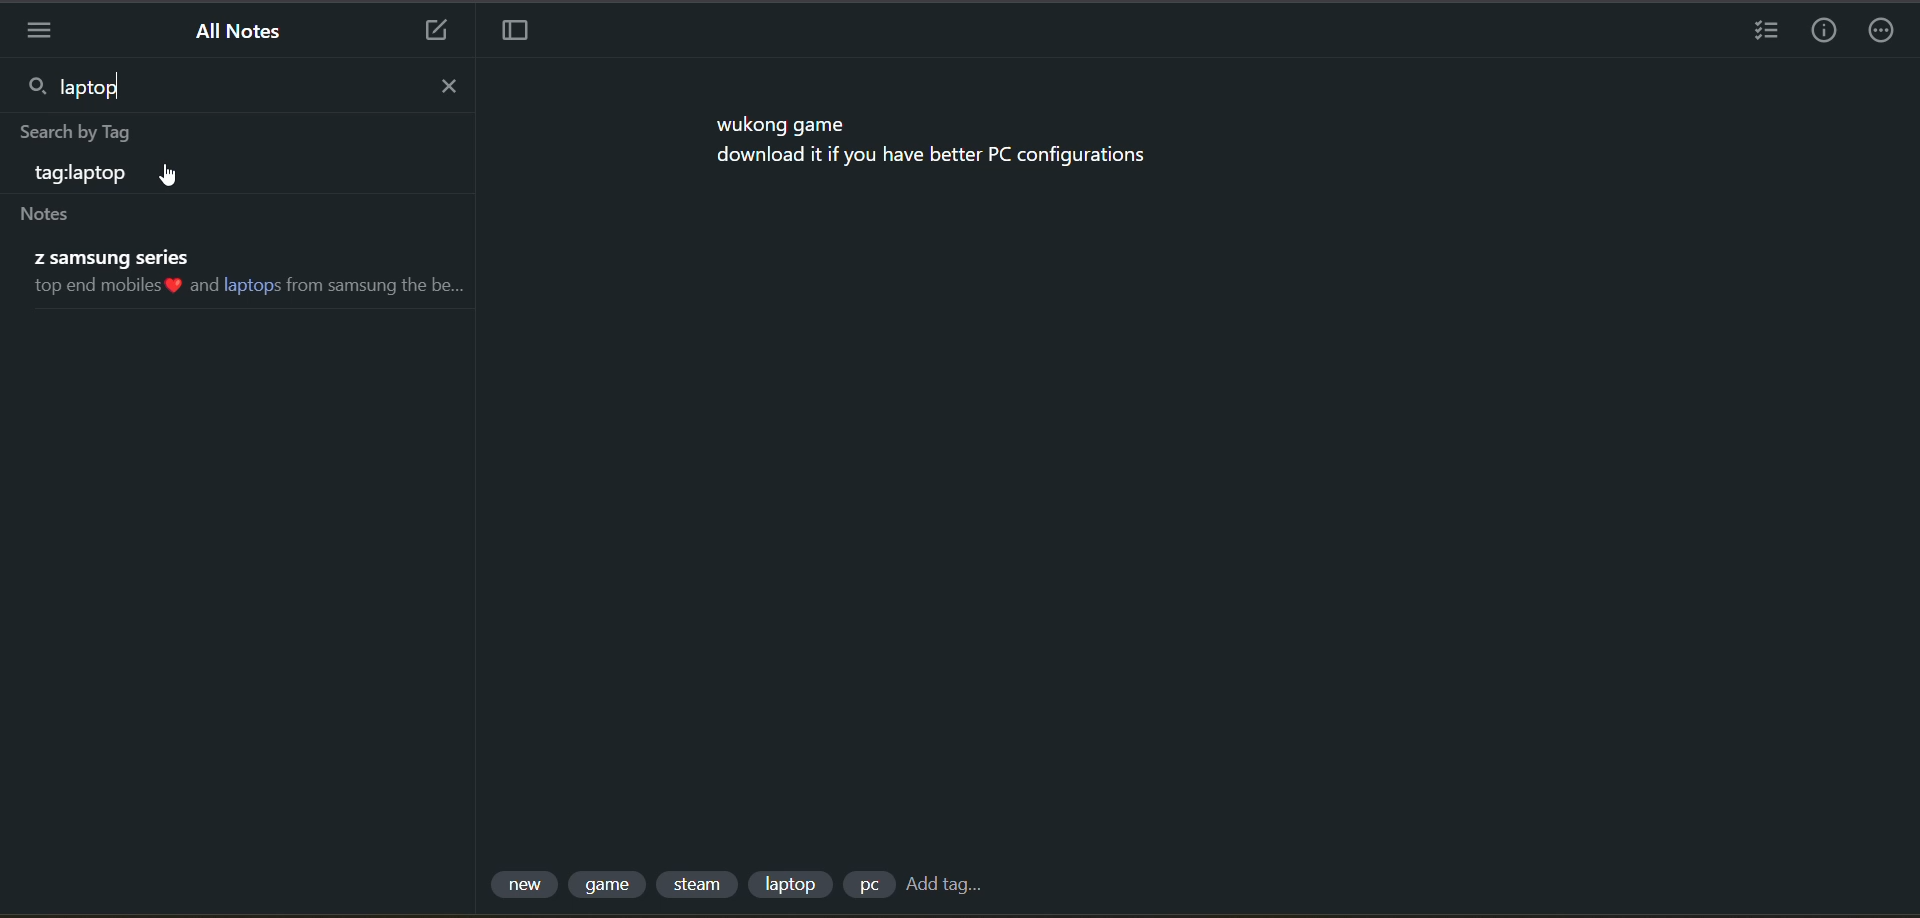 The width and height of the screenshot is (1920, 918). Describe the element at coordinates (791, 883) in the screenshot. I see `tag 4` at that location.